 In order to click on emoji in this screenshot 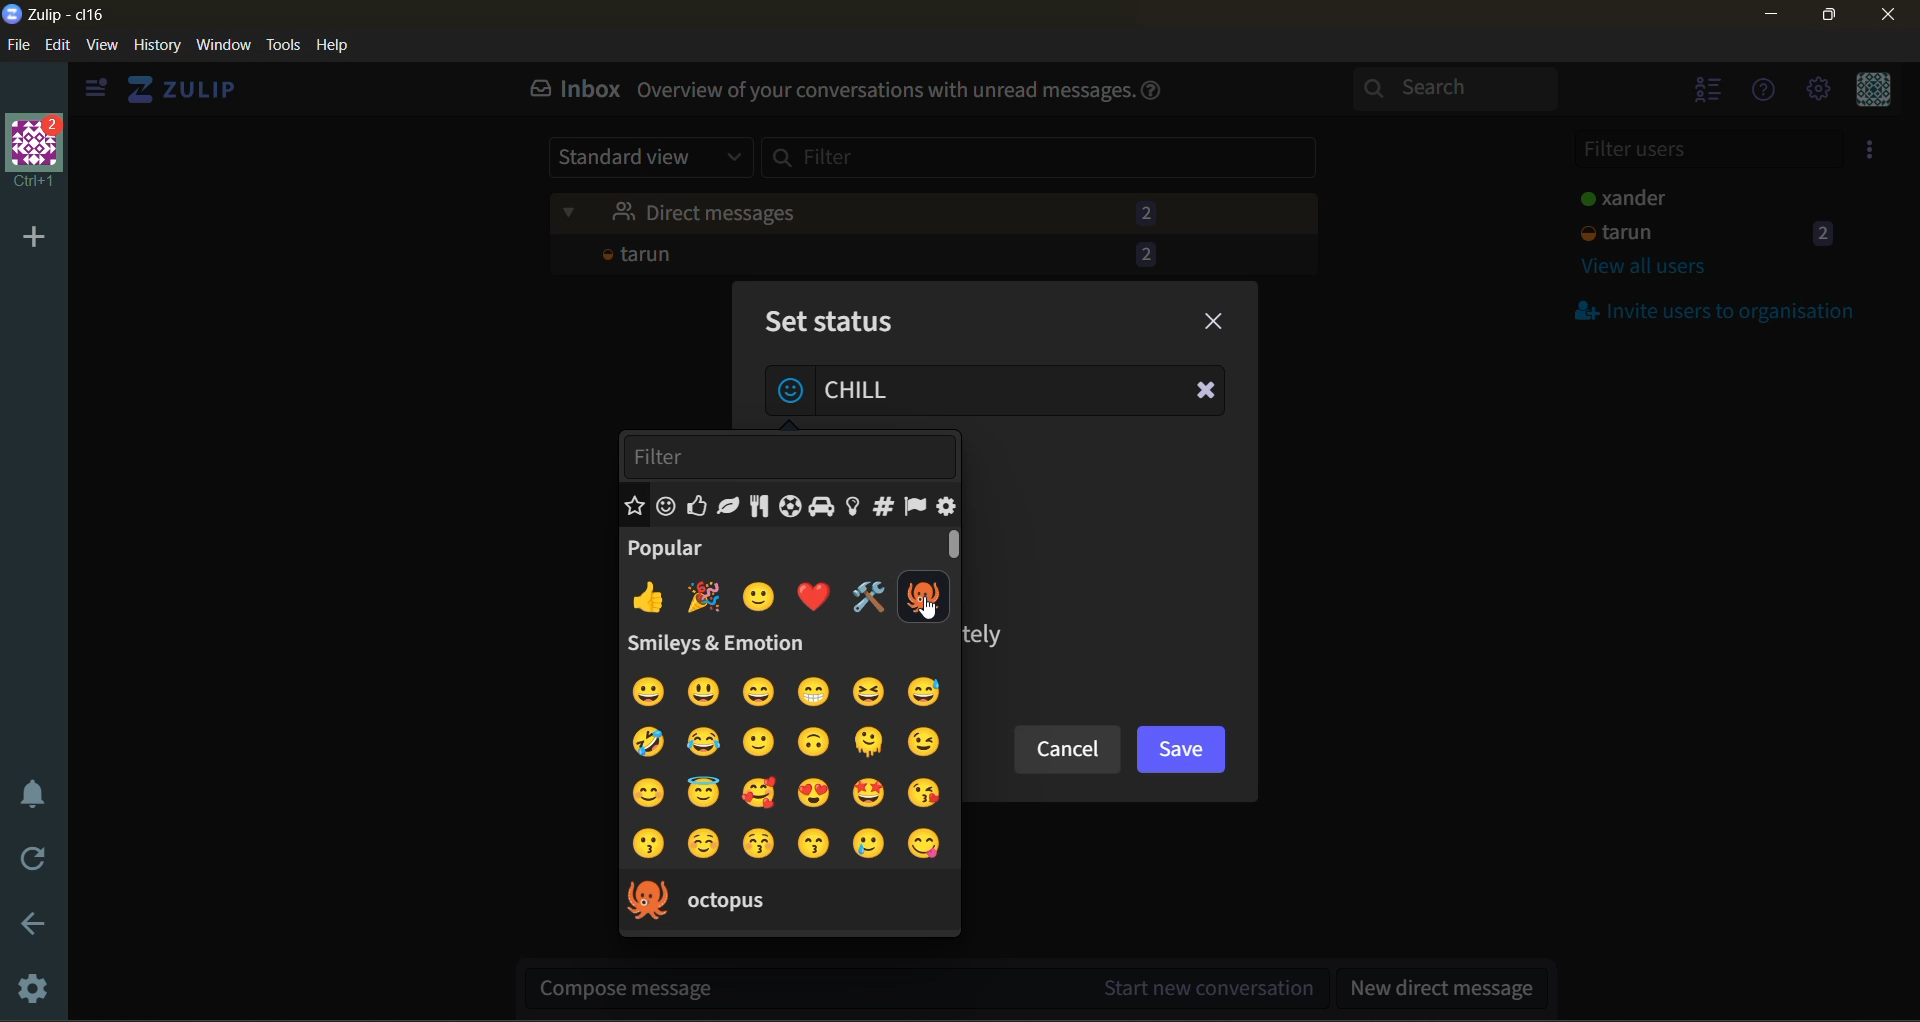, I will do `click(814, 742)`.